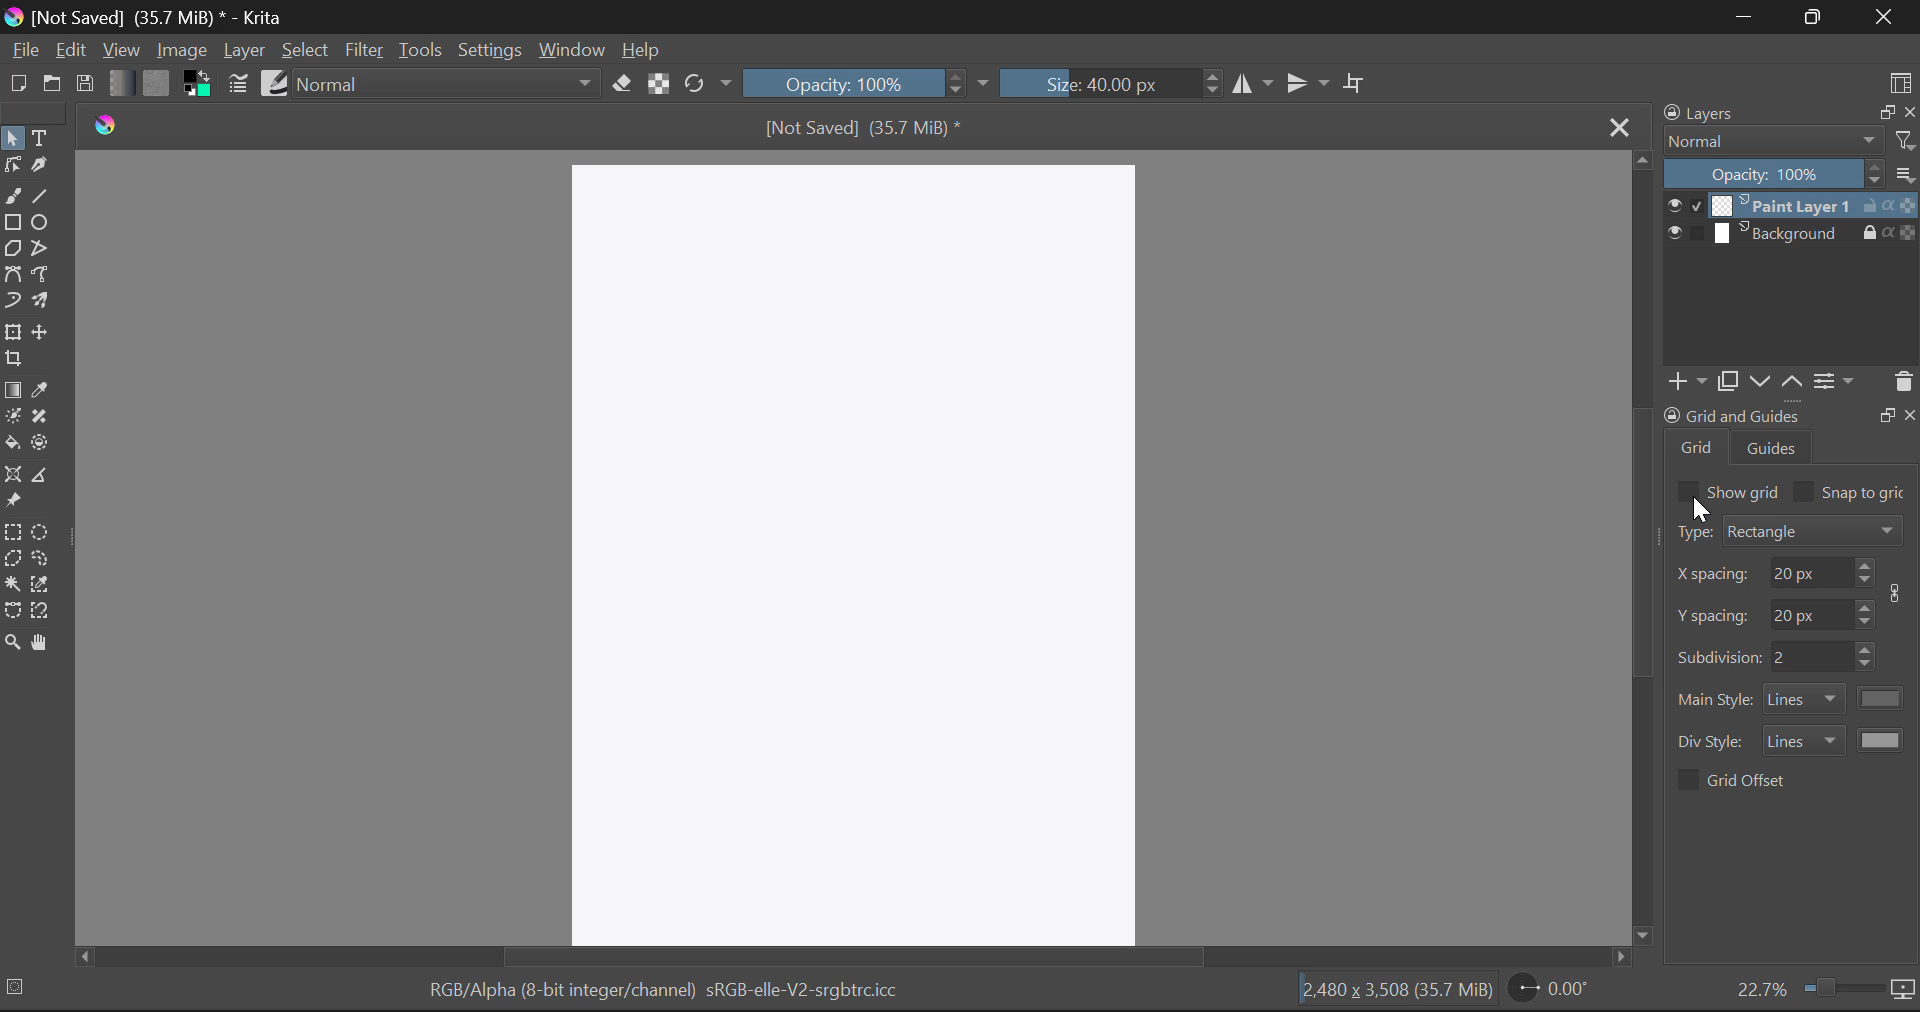 Image resolution: width=1920 pixels, height=1012 pixels. Describe the element at coordinates (12, 445) in the screenshot. I see `Fill` at that location.